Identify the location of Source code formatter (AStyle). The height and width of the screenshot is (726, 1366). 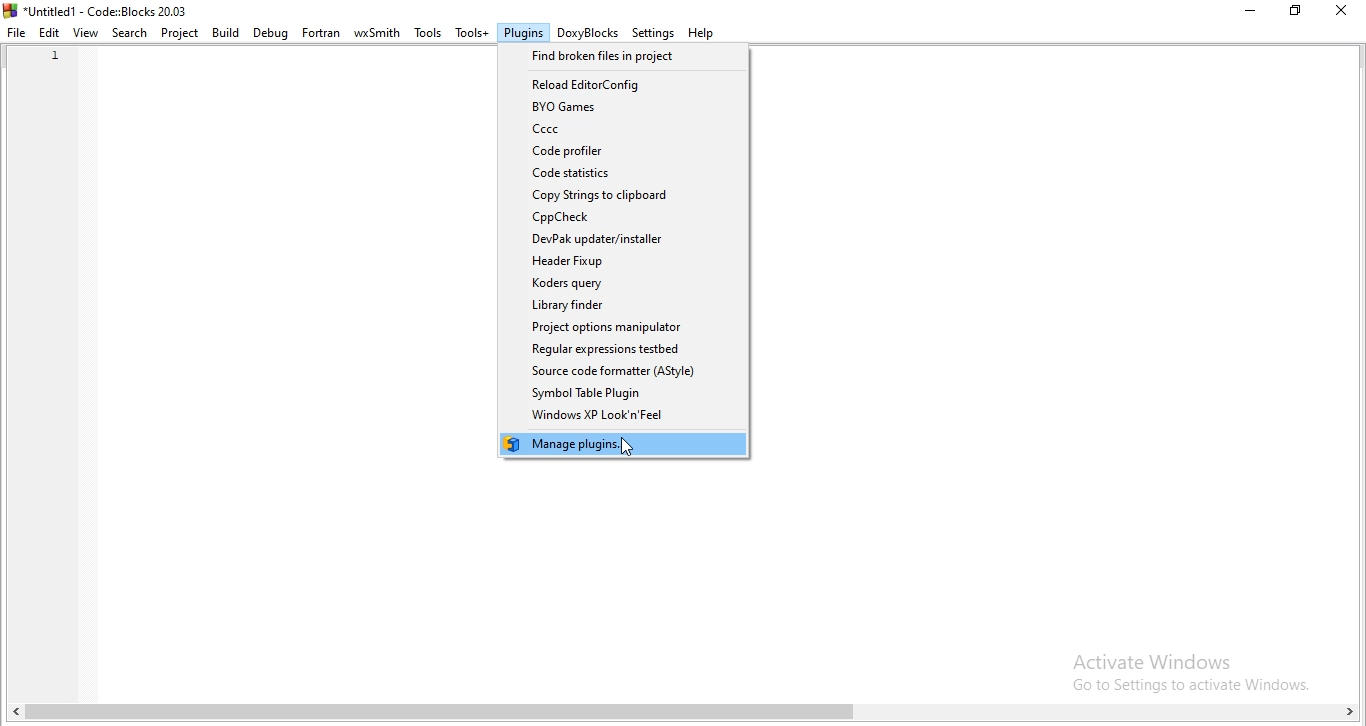
(627, 372).